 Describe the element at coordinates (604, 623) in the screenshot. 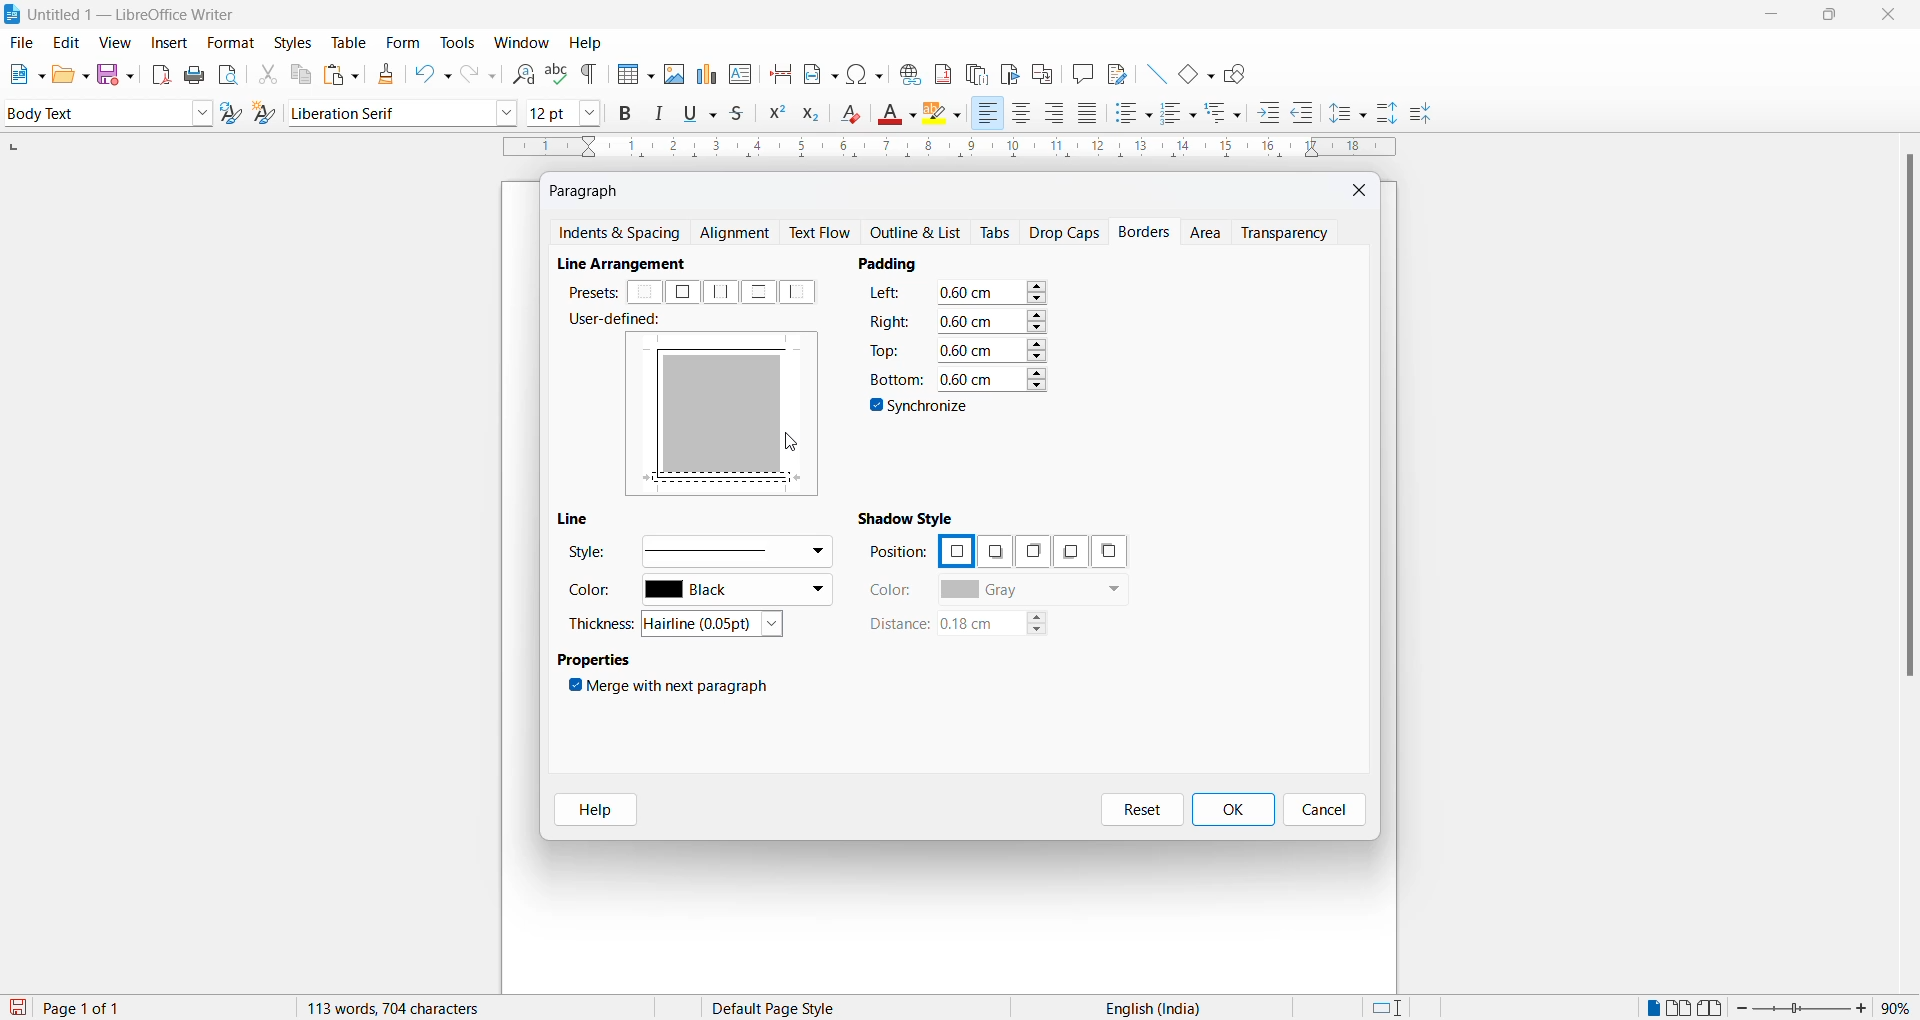

I see `thickness` at that location.